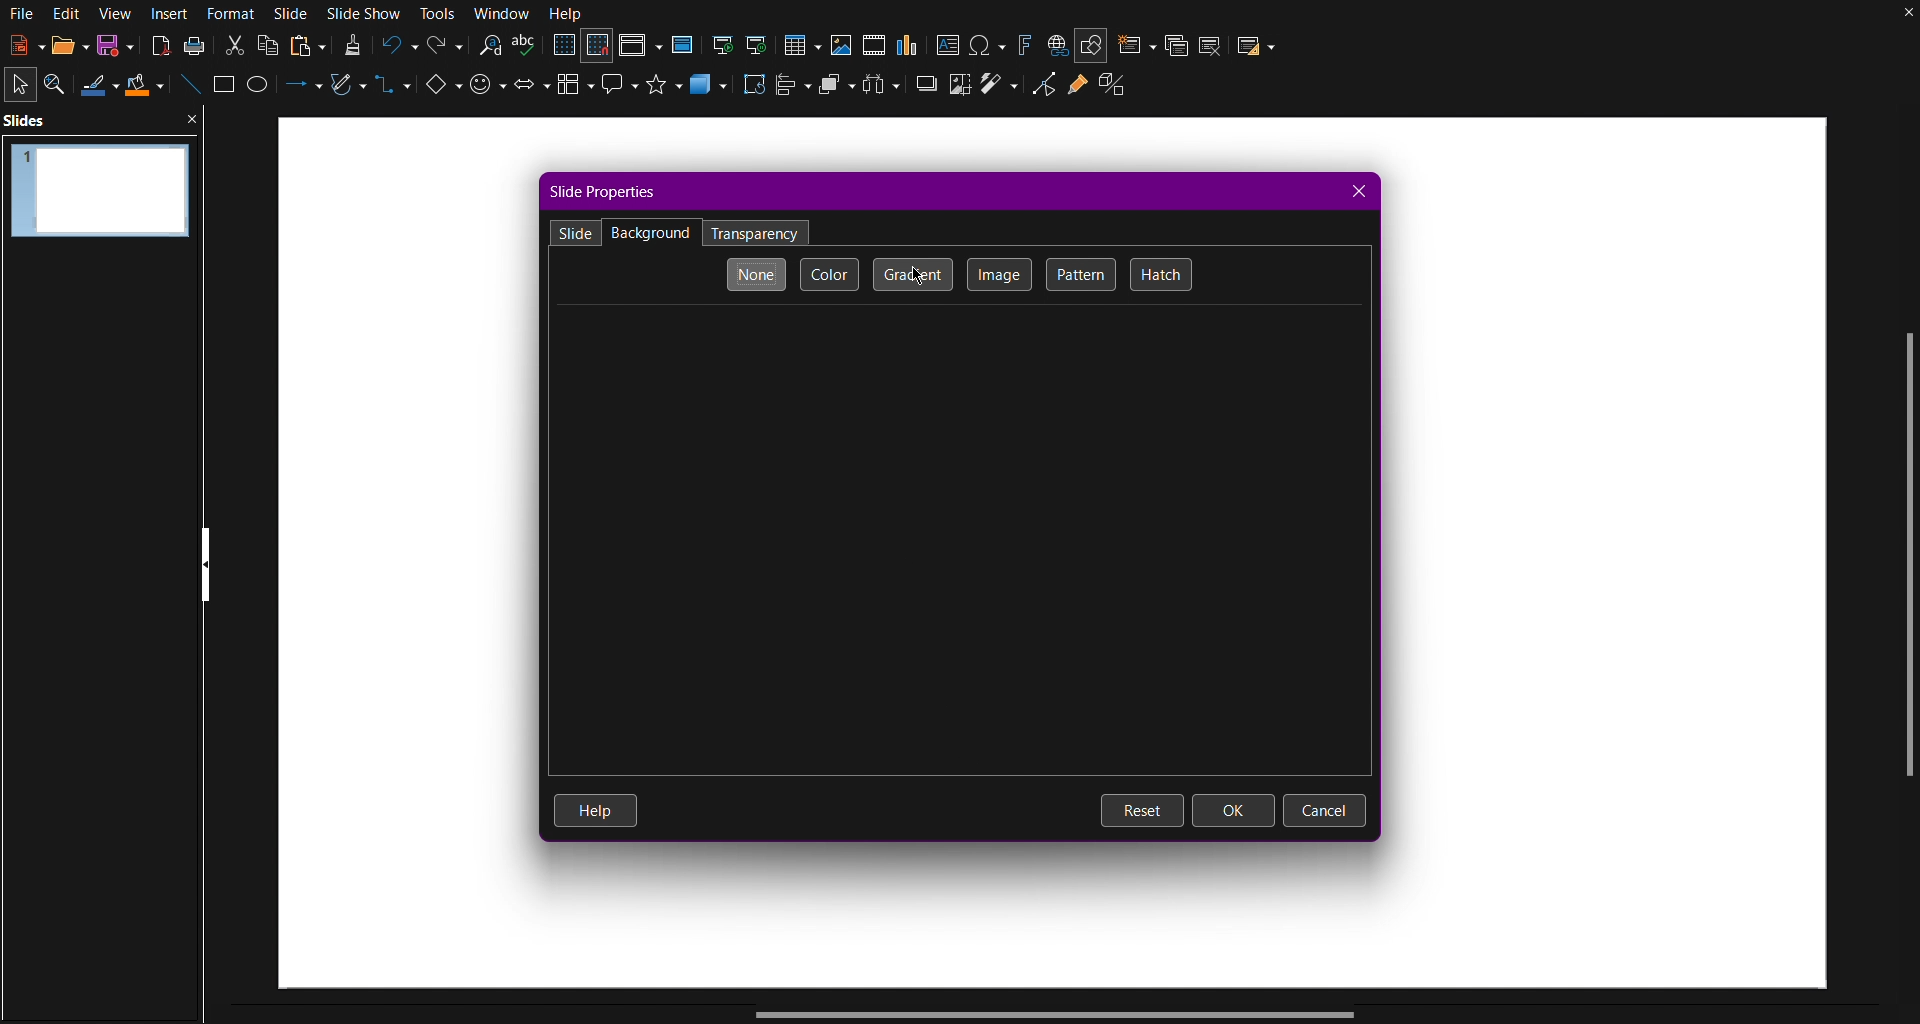  I want to click on Slide Layout, so click(1258, 43).